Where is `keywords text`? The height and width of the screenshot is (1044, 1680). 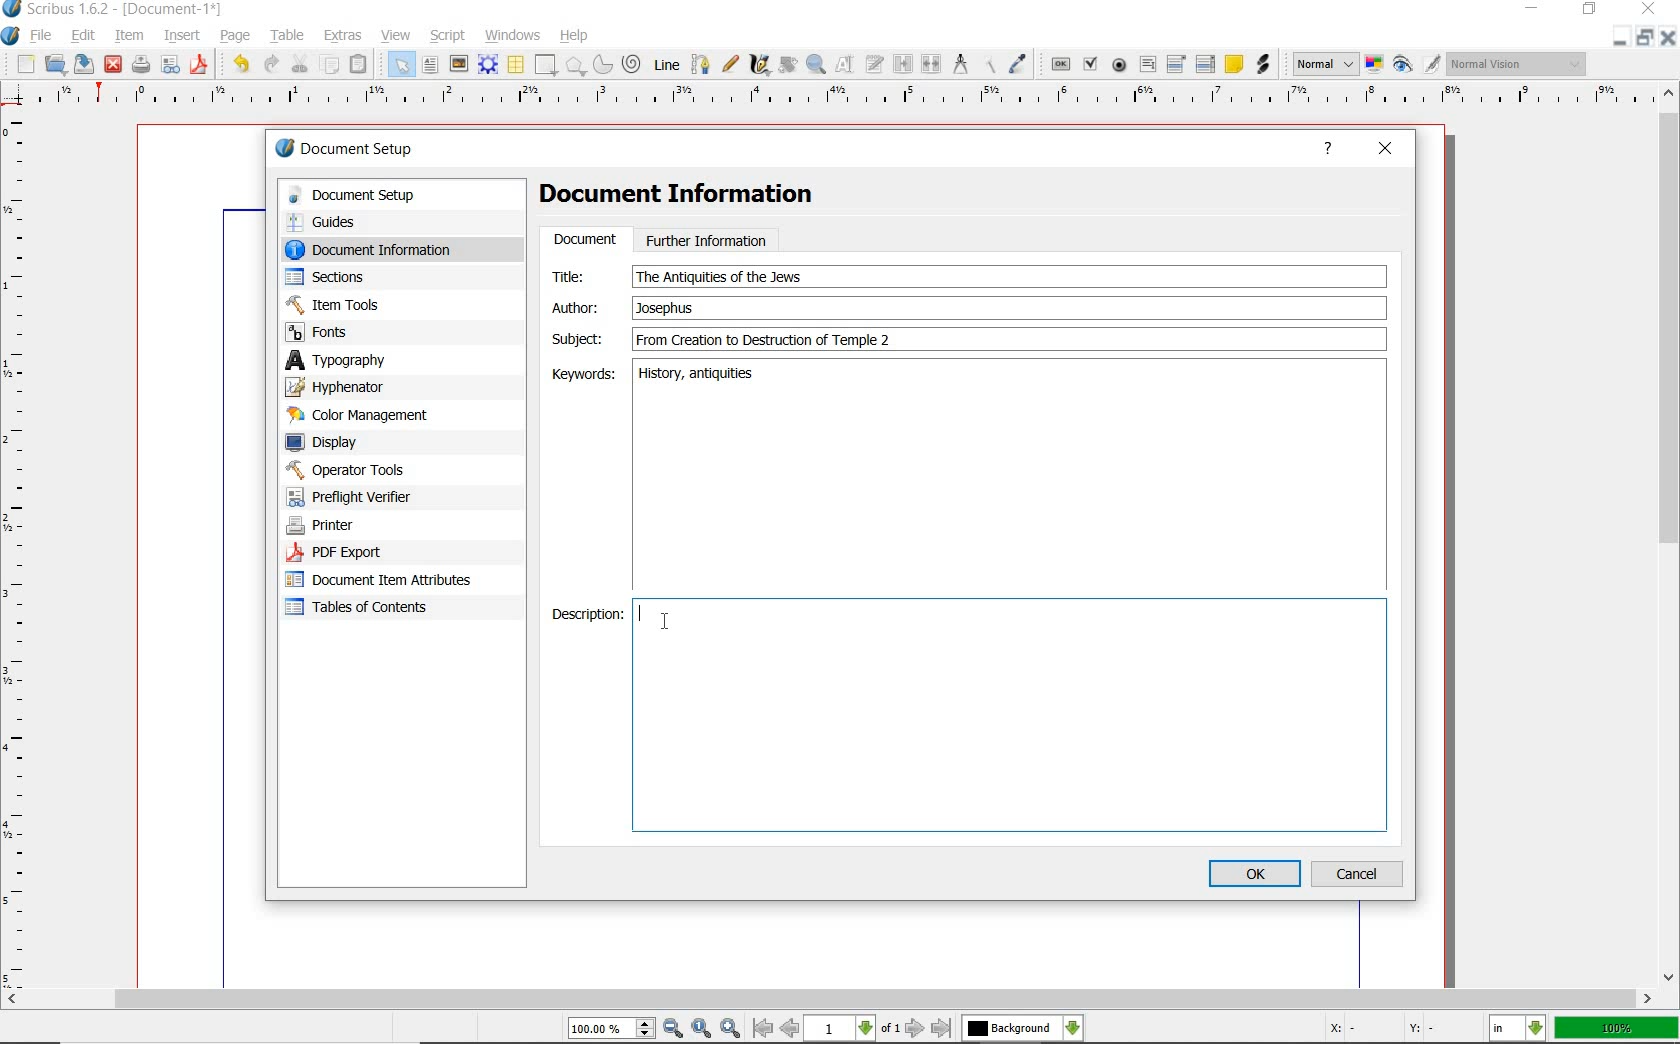 keywords text is located at coordinates (699, 376).